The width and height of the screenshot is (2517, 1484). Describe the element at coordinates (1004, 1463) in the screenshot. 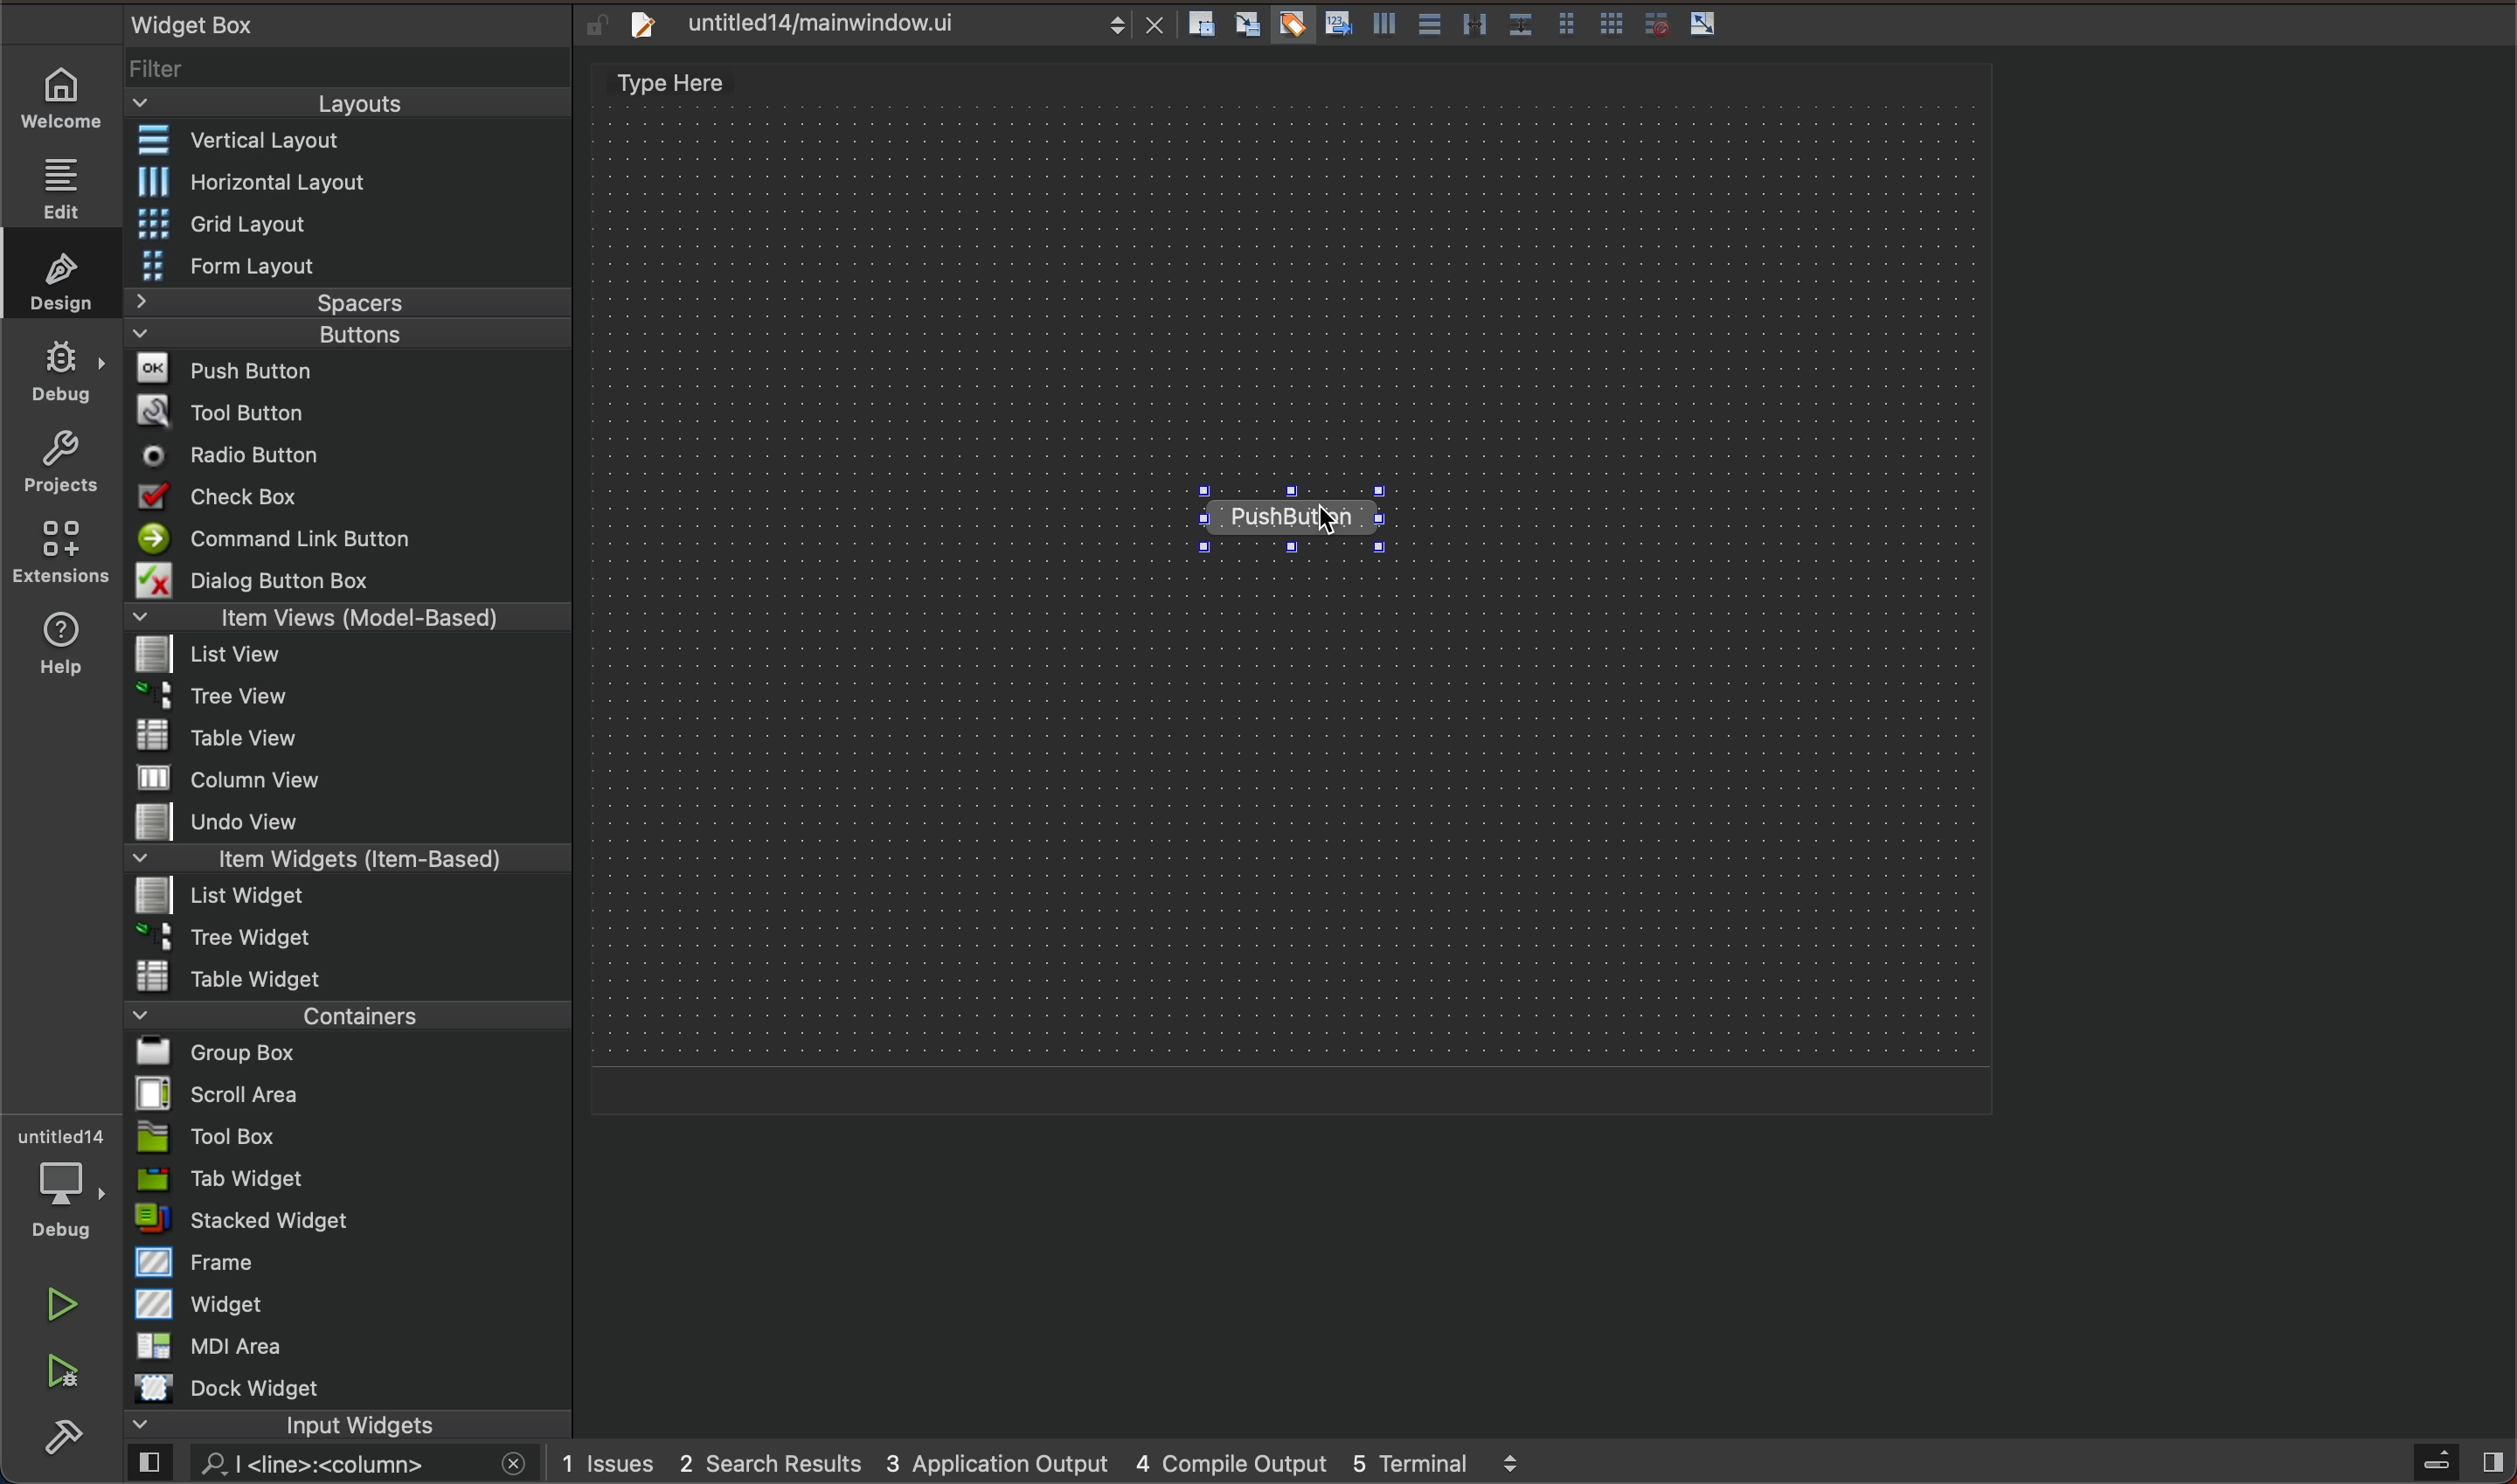

I see `3 application` at that location.